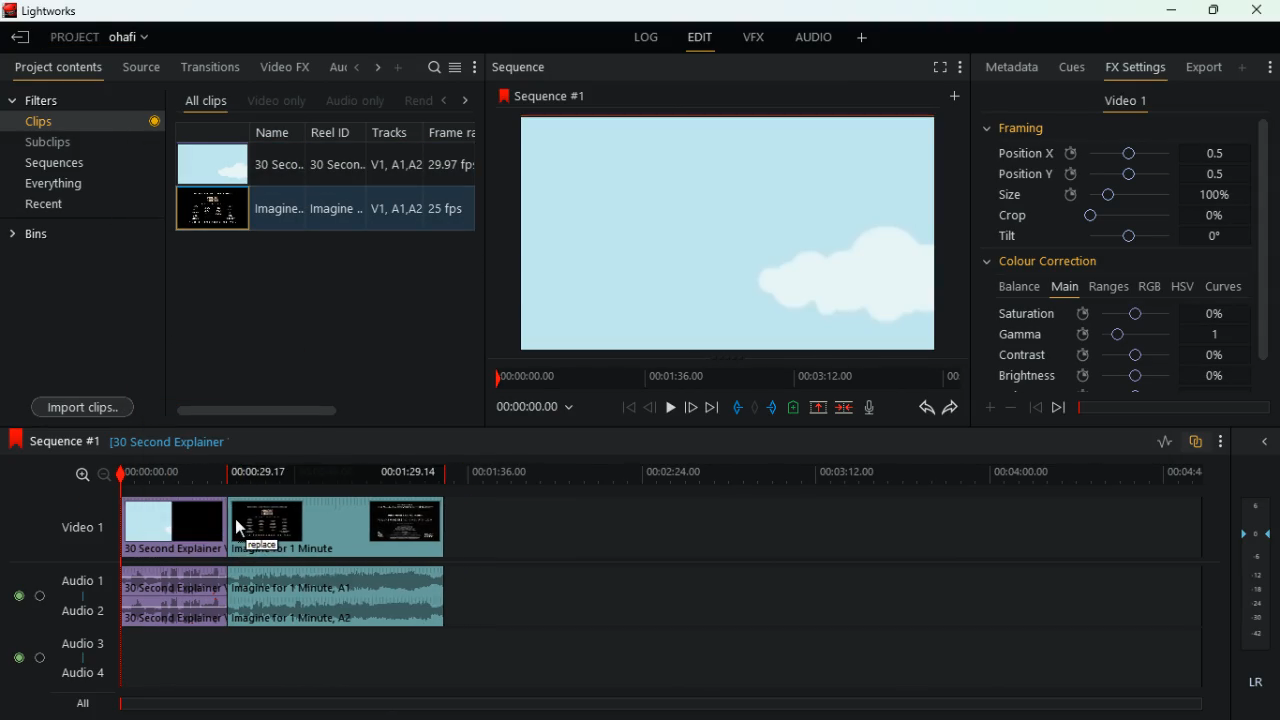  What do you see at coordinates (650, 407) in the screenshot?
I see `back` at bounding box center [650, 407].